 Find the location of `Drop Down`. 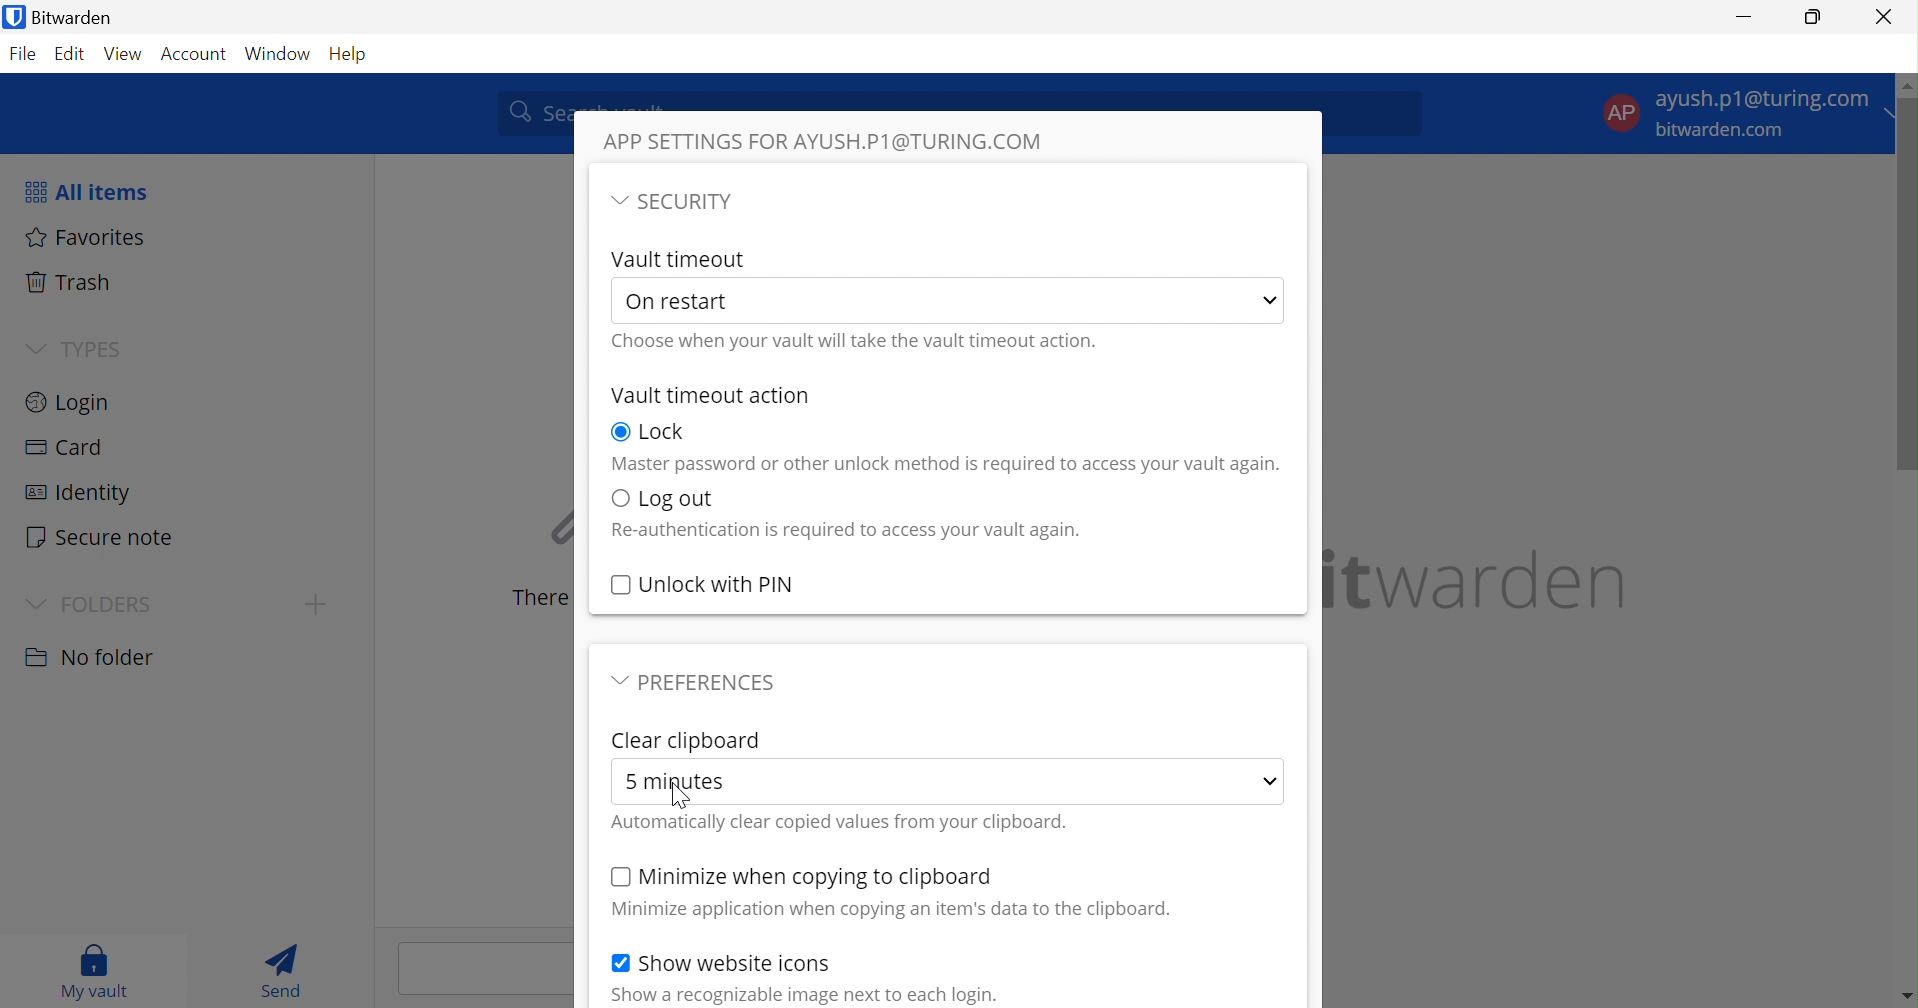

Drop Down is located at coordinates (1272, 300).